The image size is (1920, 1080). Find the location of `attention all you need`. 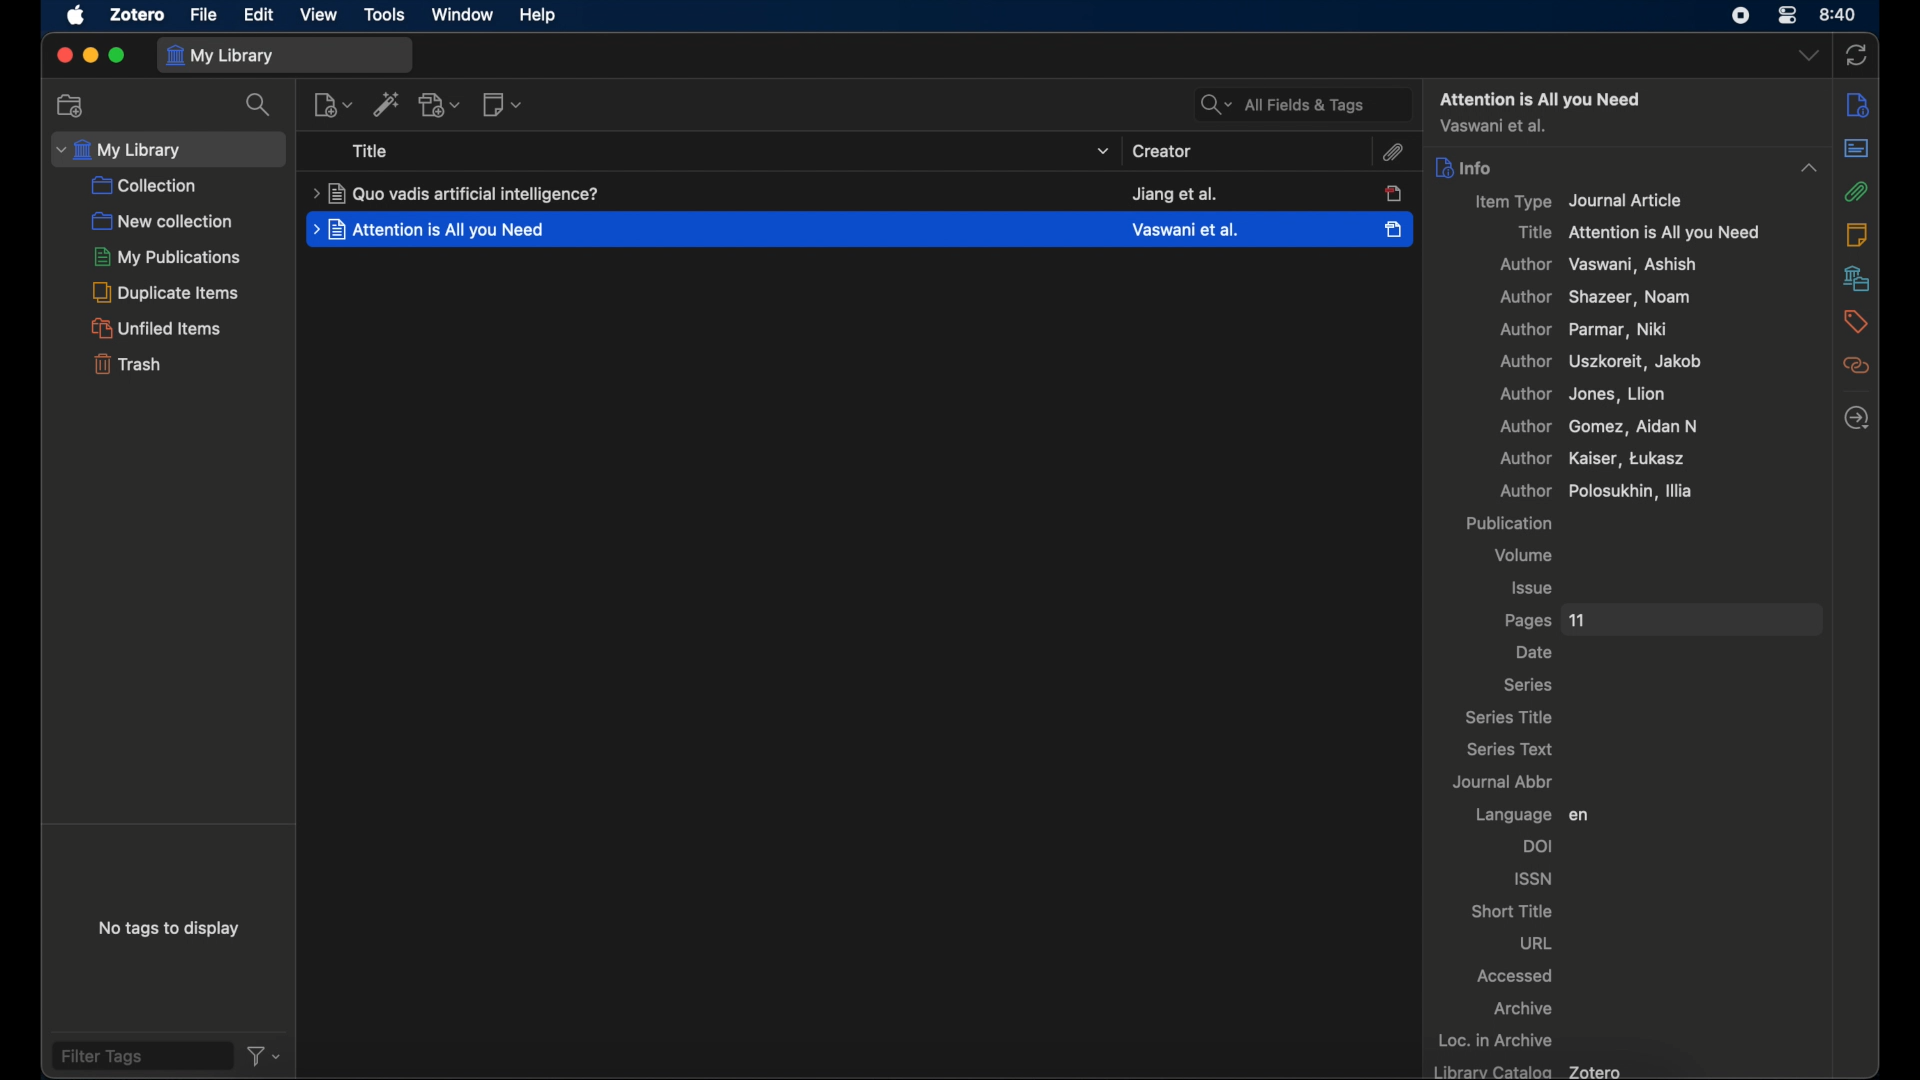

attention all you need is located at coordinates (1542, 98).